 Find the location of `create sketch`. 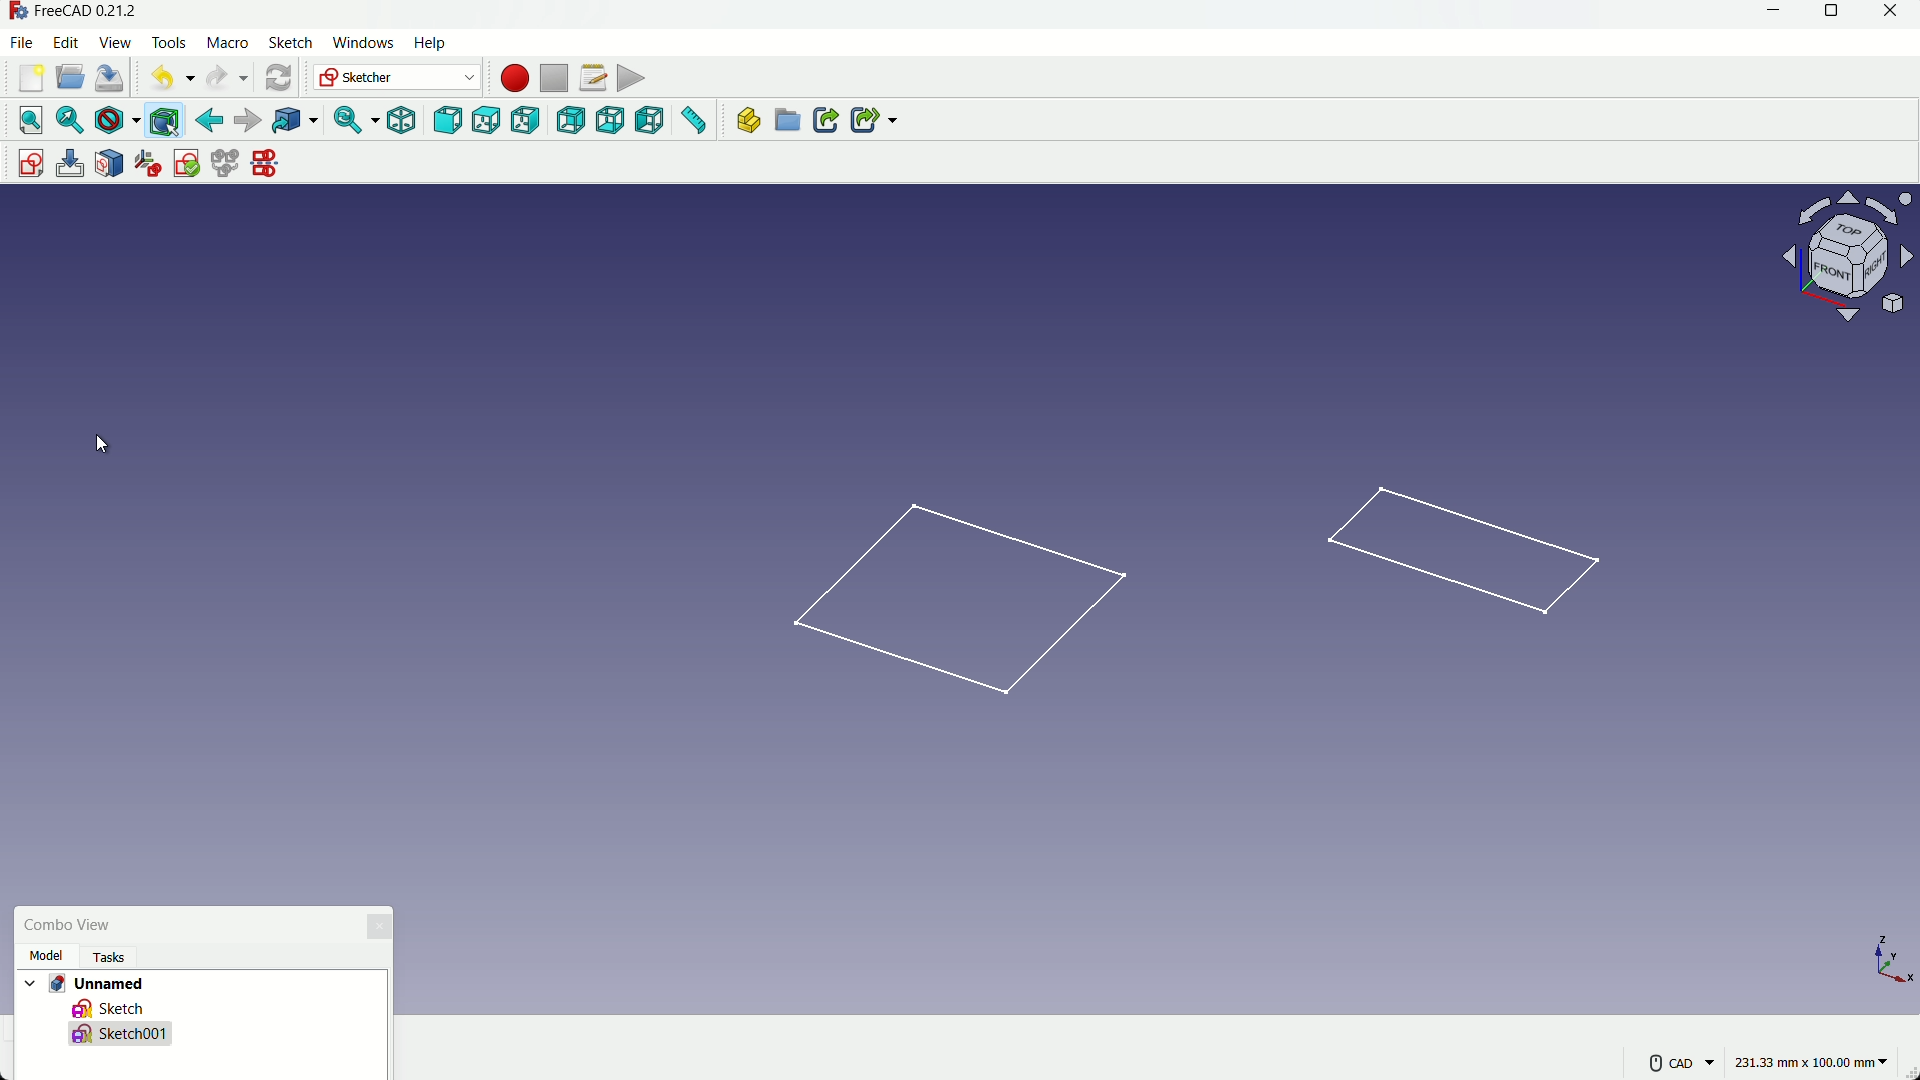

create sketch is located at coordinates (33, 165).